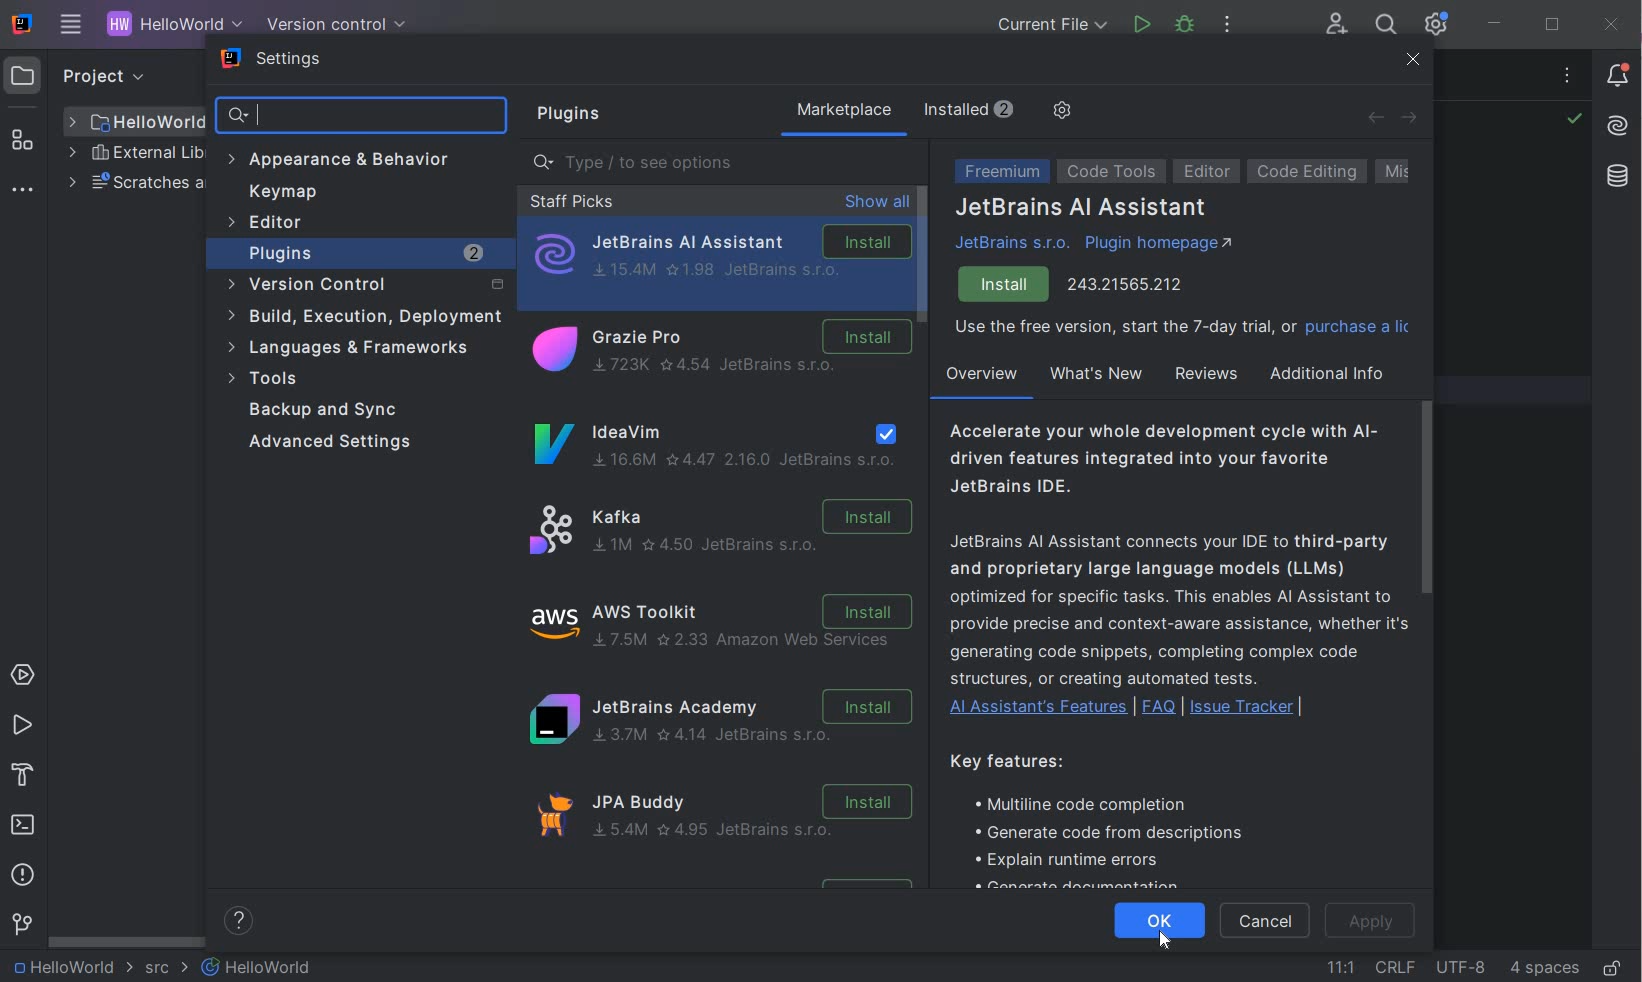 Image resolution: width=1642 pixels, height=982 pixels. I want to click on FORWARD, so click(1410, 119).